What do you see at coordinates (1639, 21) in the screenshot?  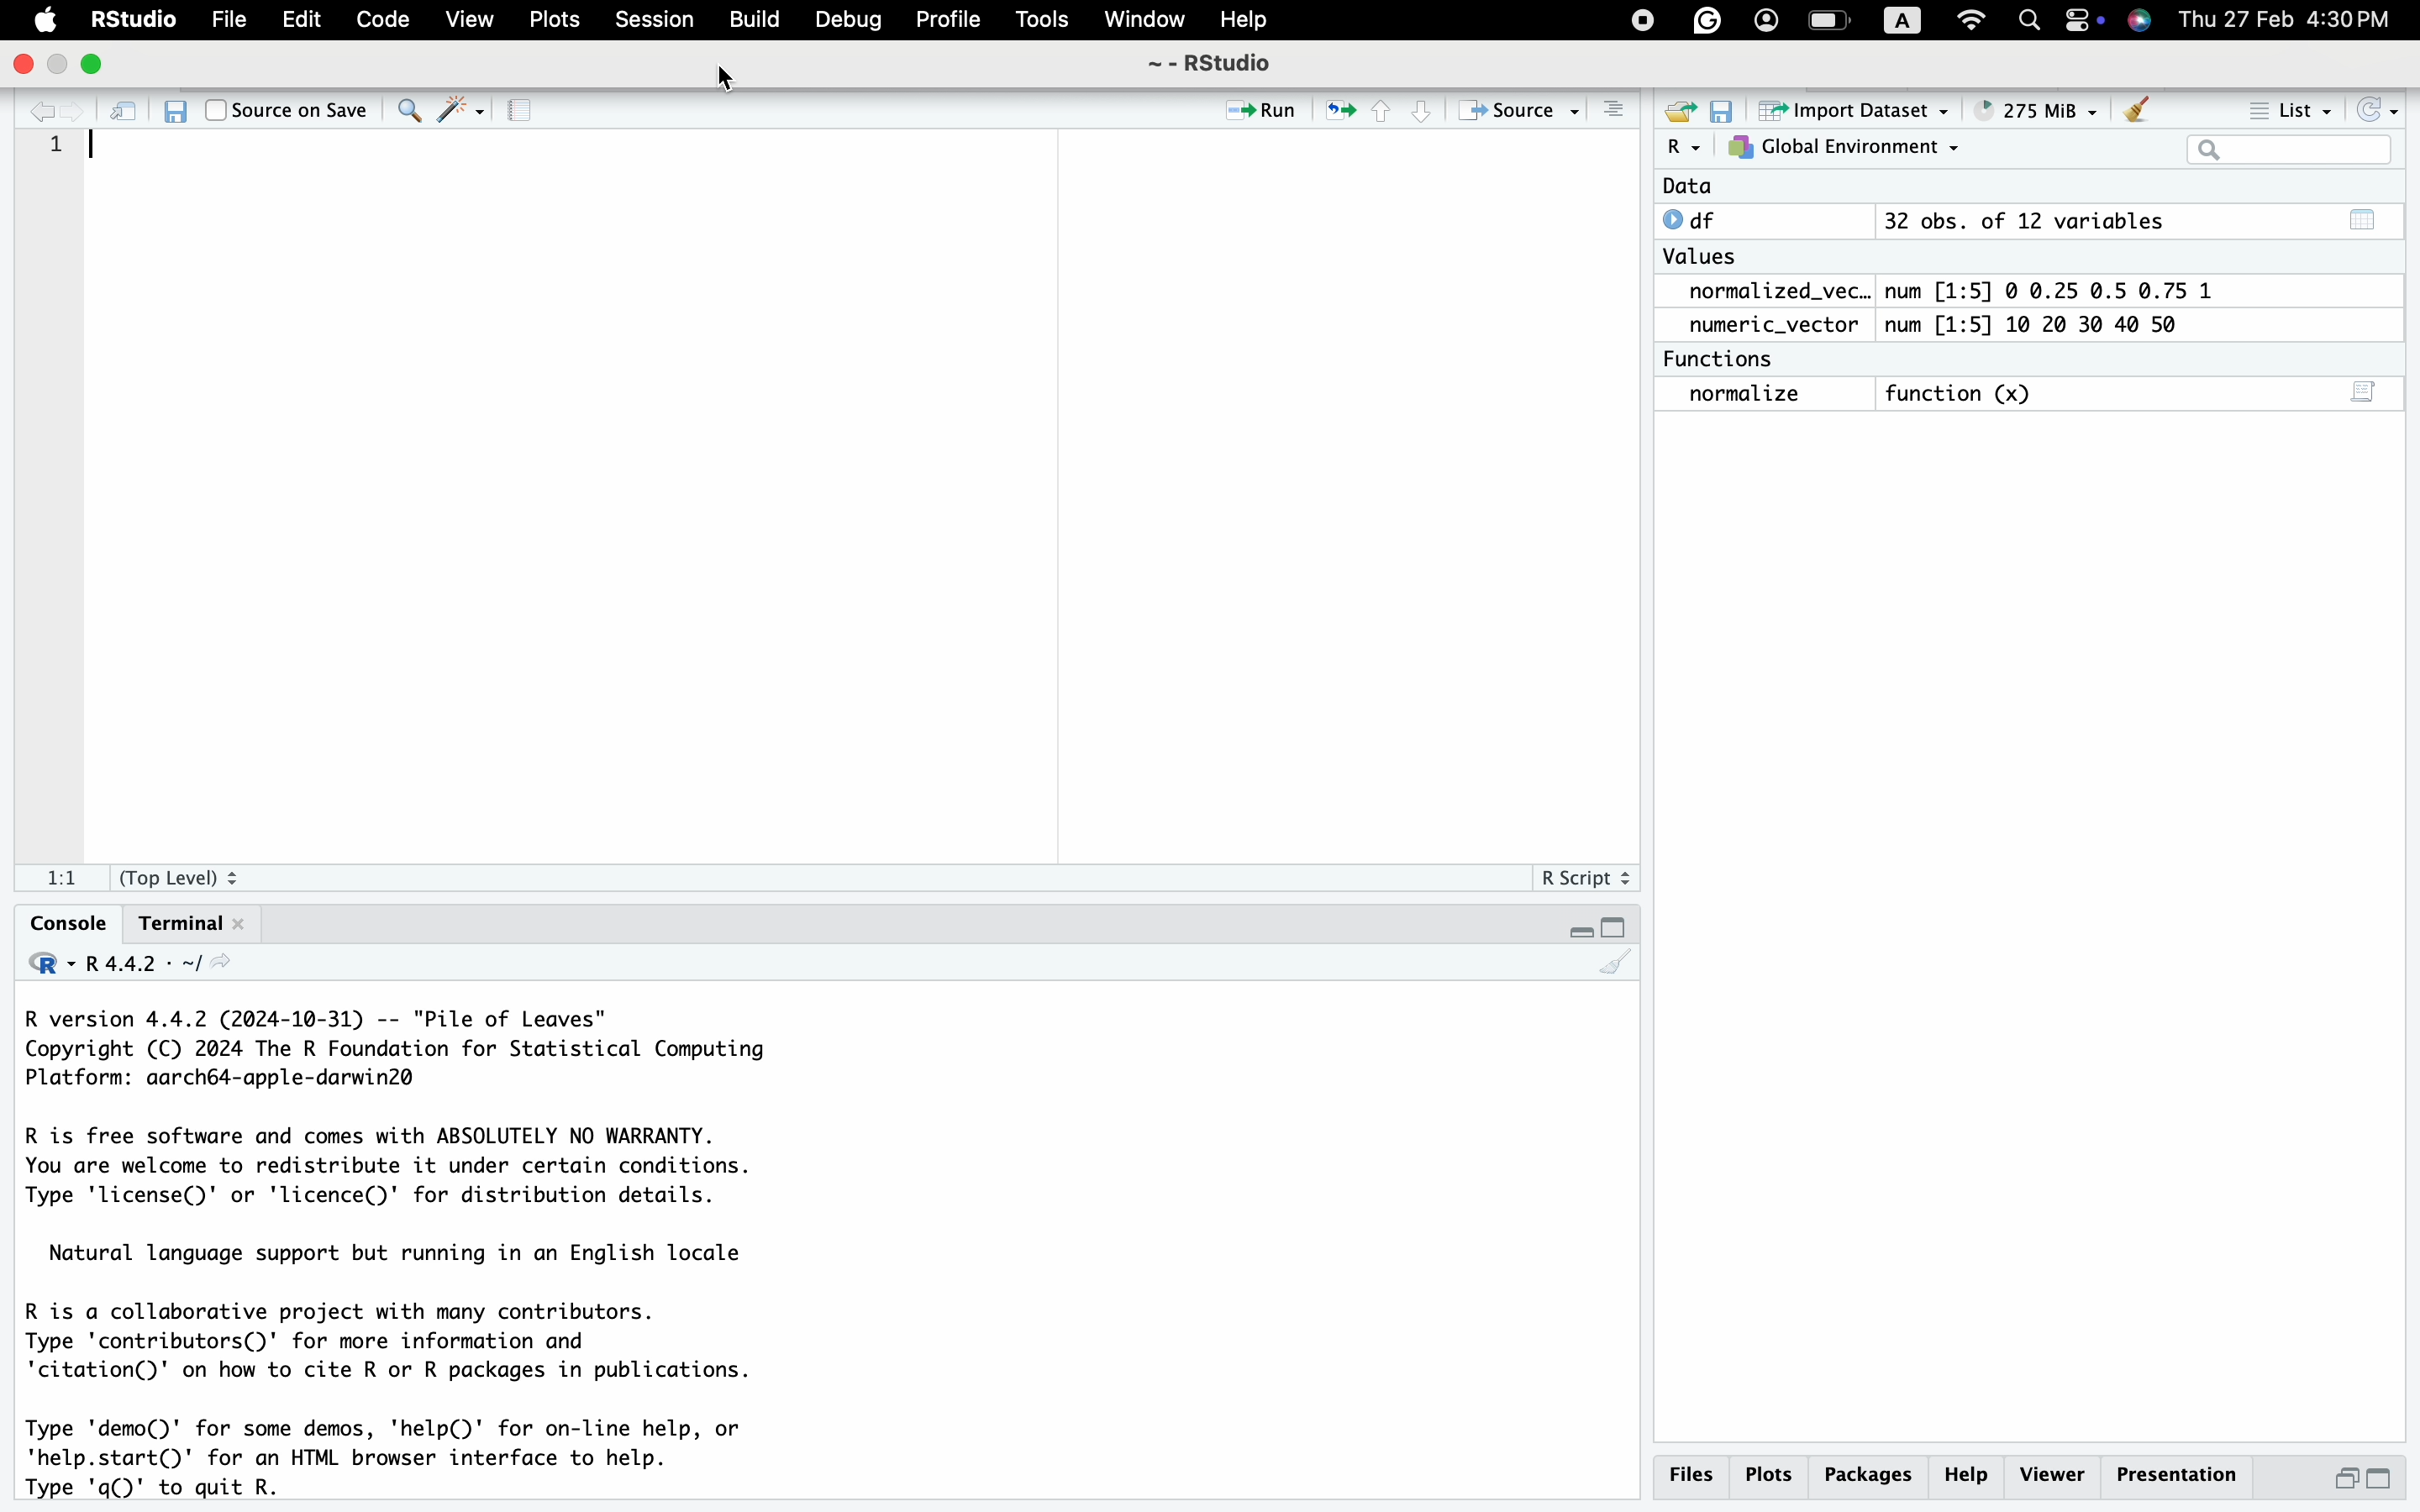 I see `stop` at bounding box center [1639, 21].